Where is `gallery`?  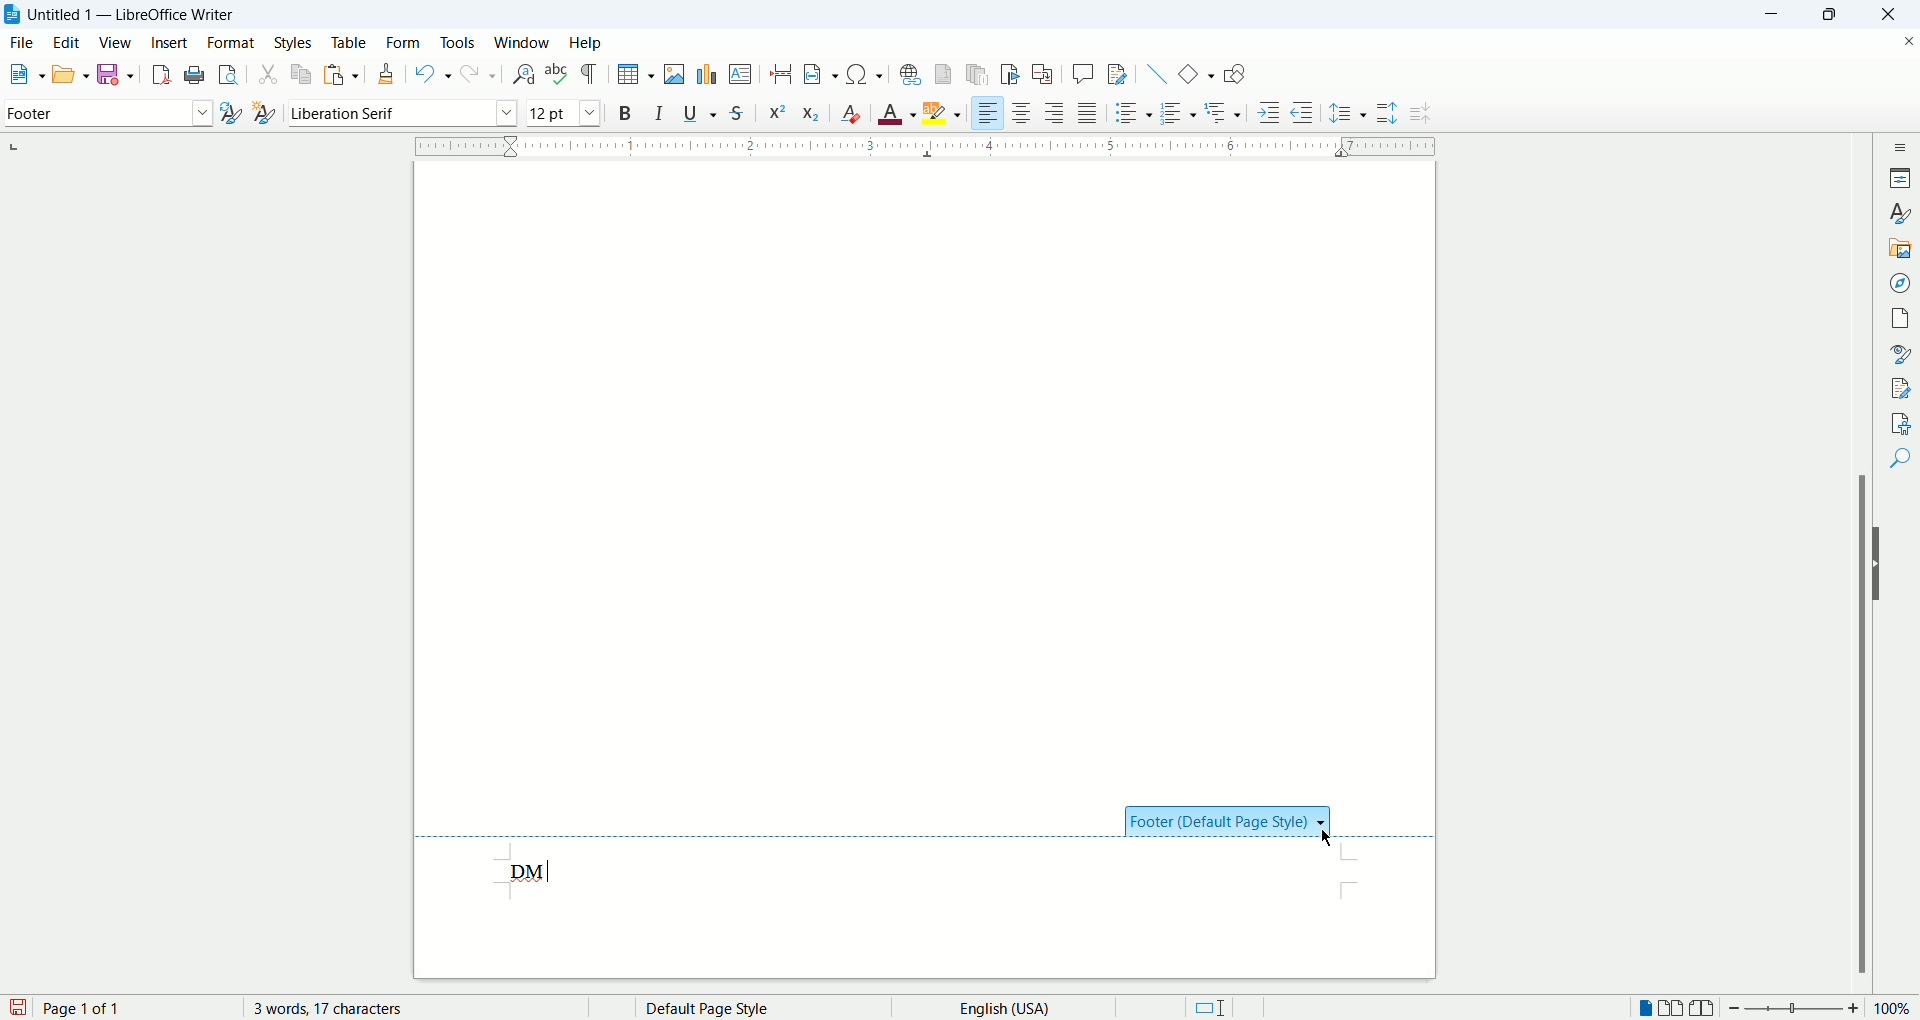
gallery is located at coordinates (1901, 246).